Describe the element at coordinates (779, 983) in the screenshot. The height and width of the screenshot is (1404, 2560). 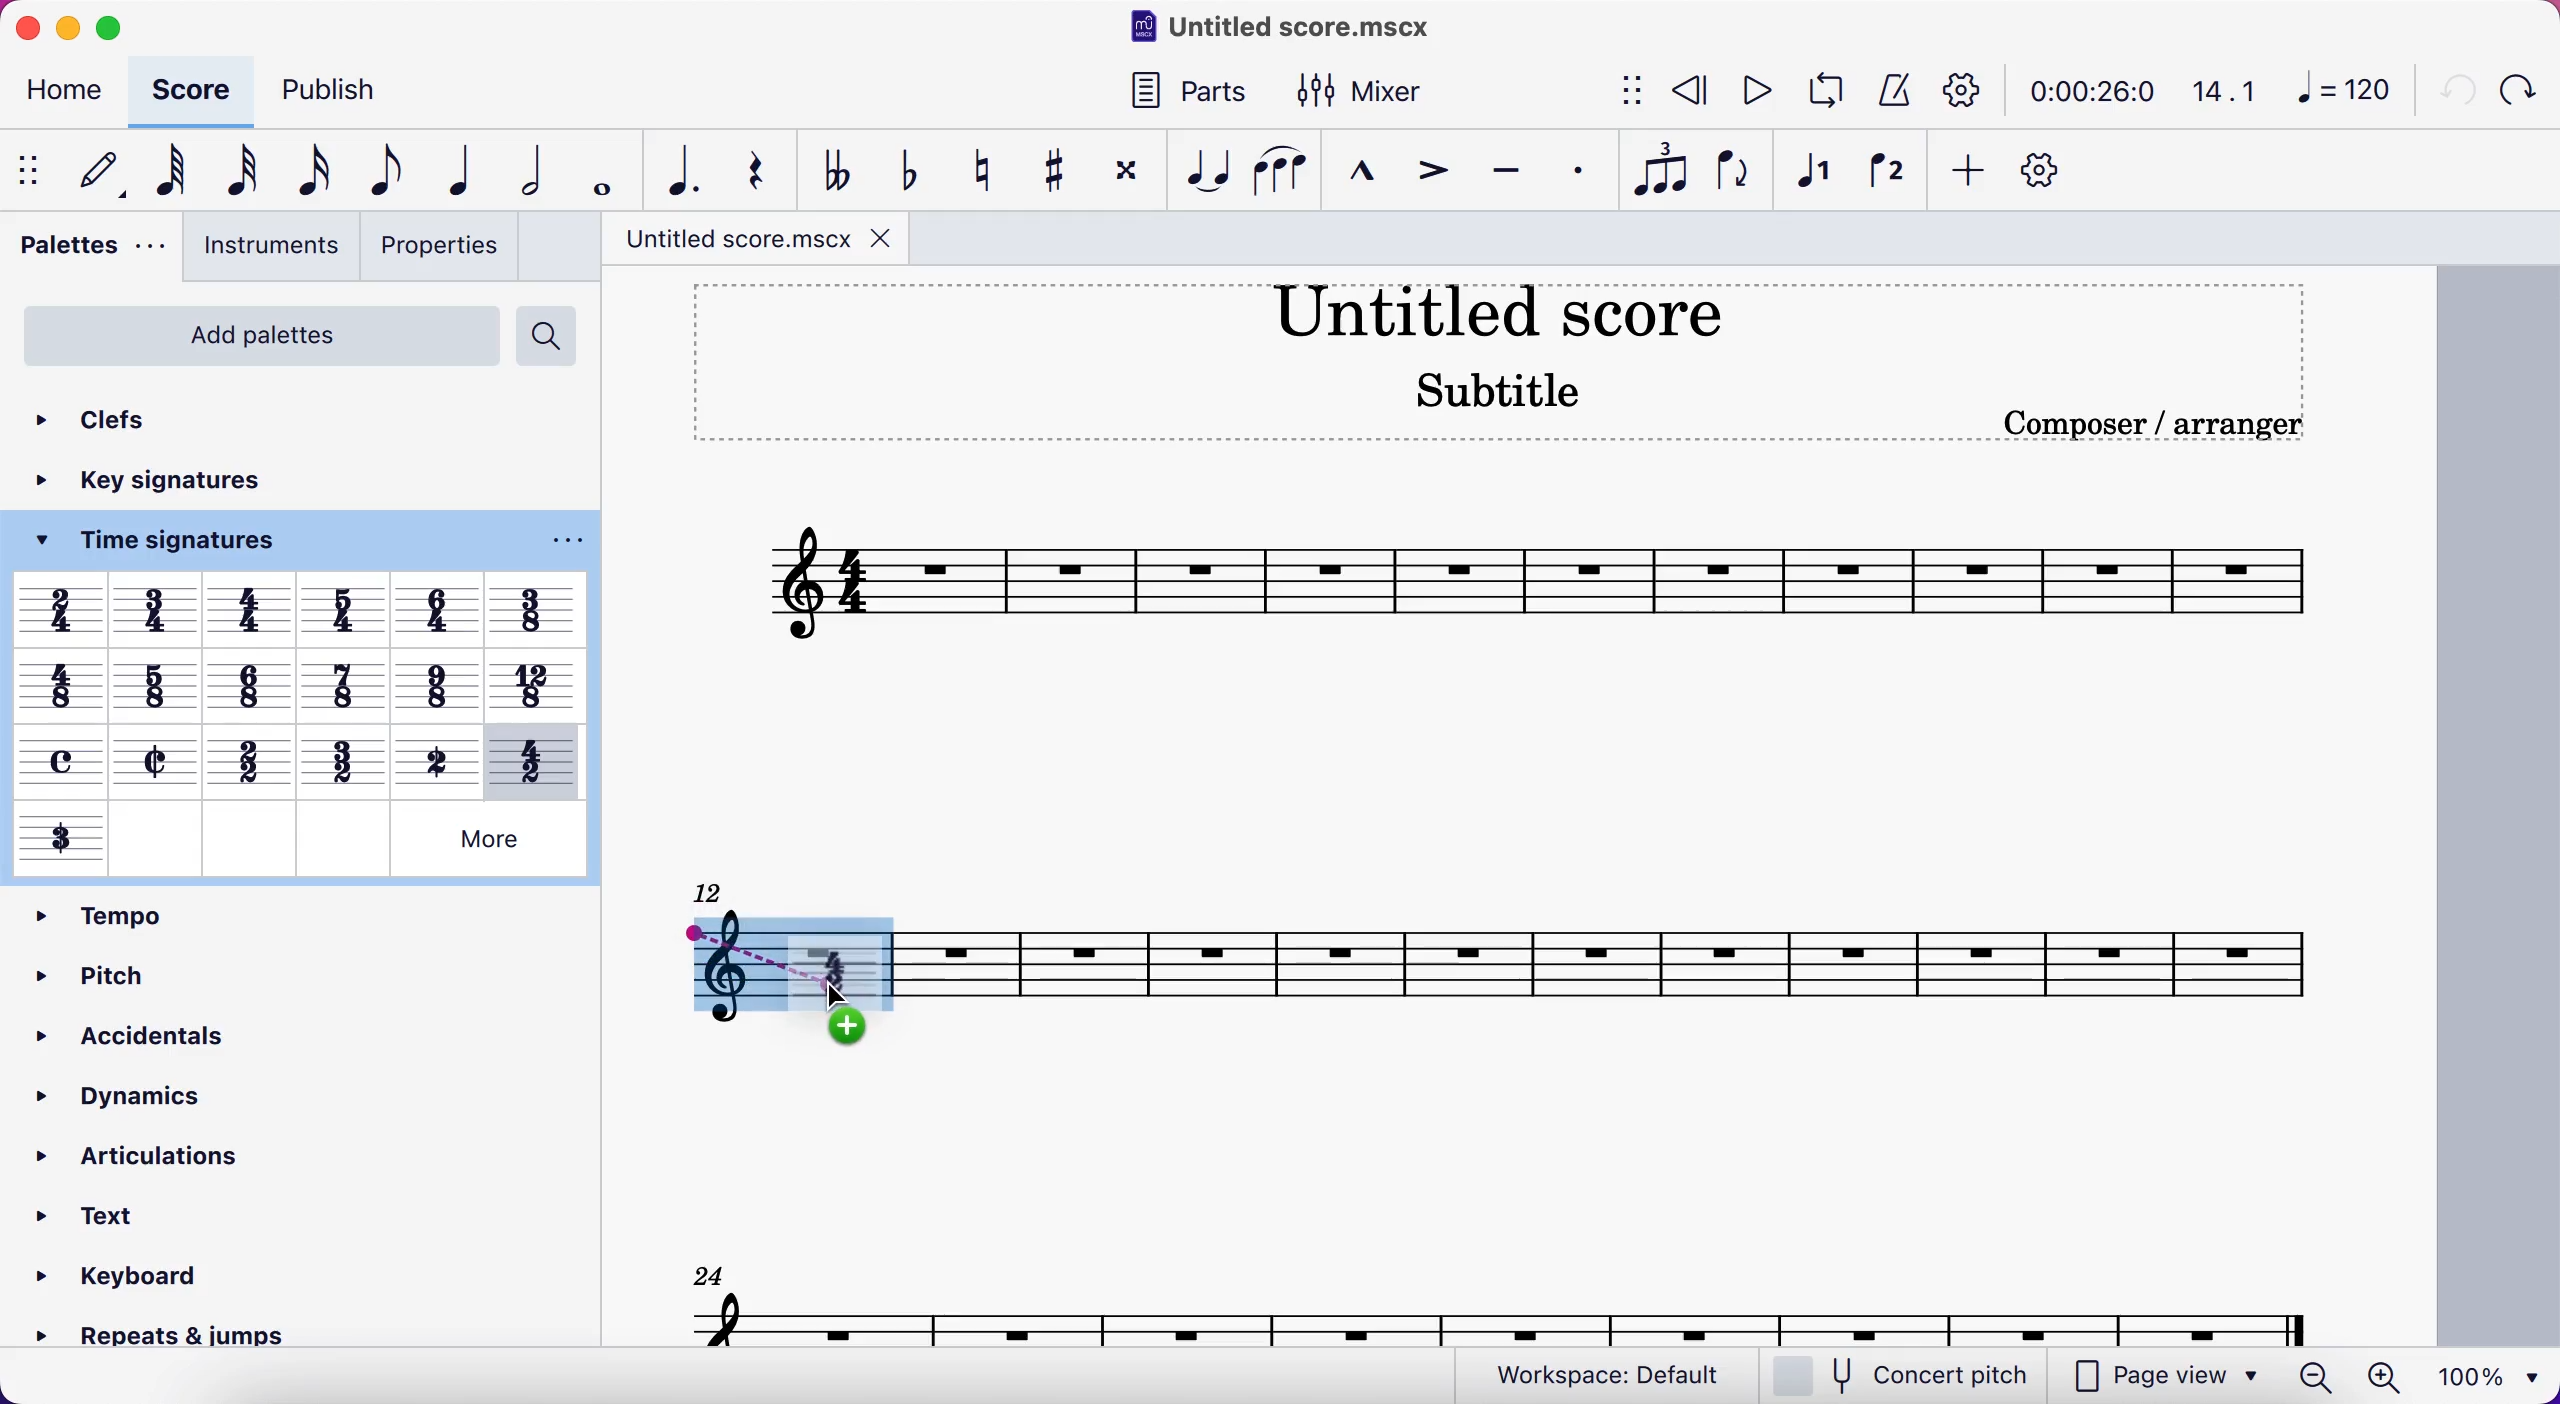
I see `time signature dragging` at that location.